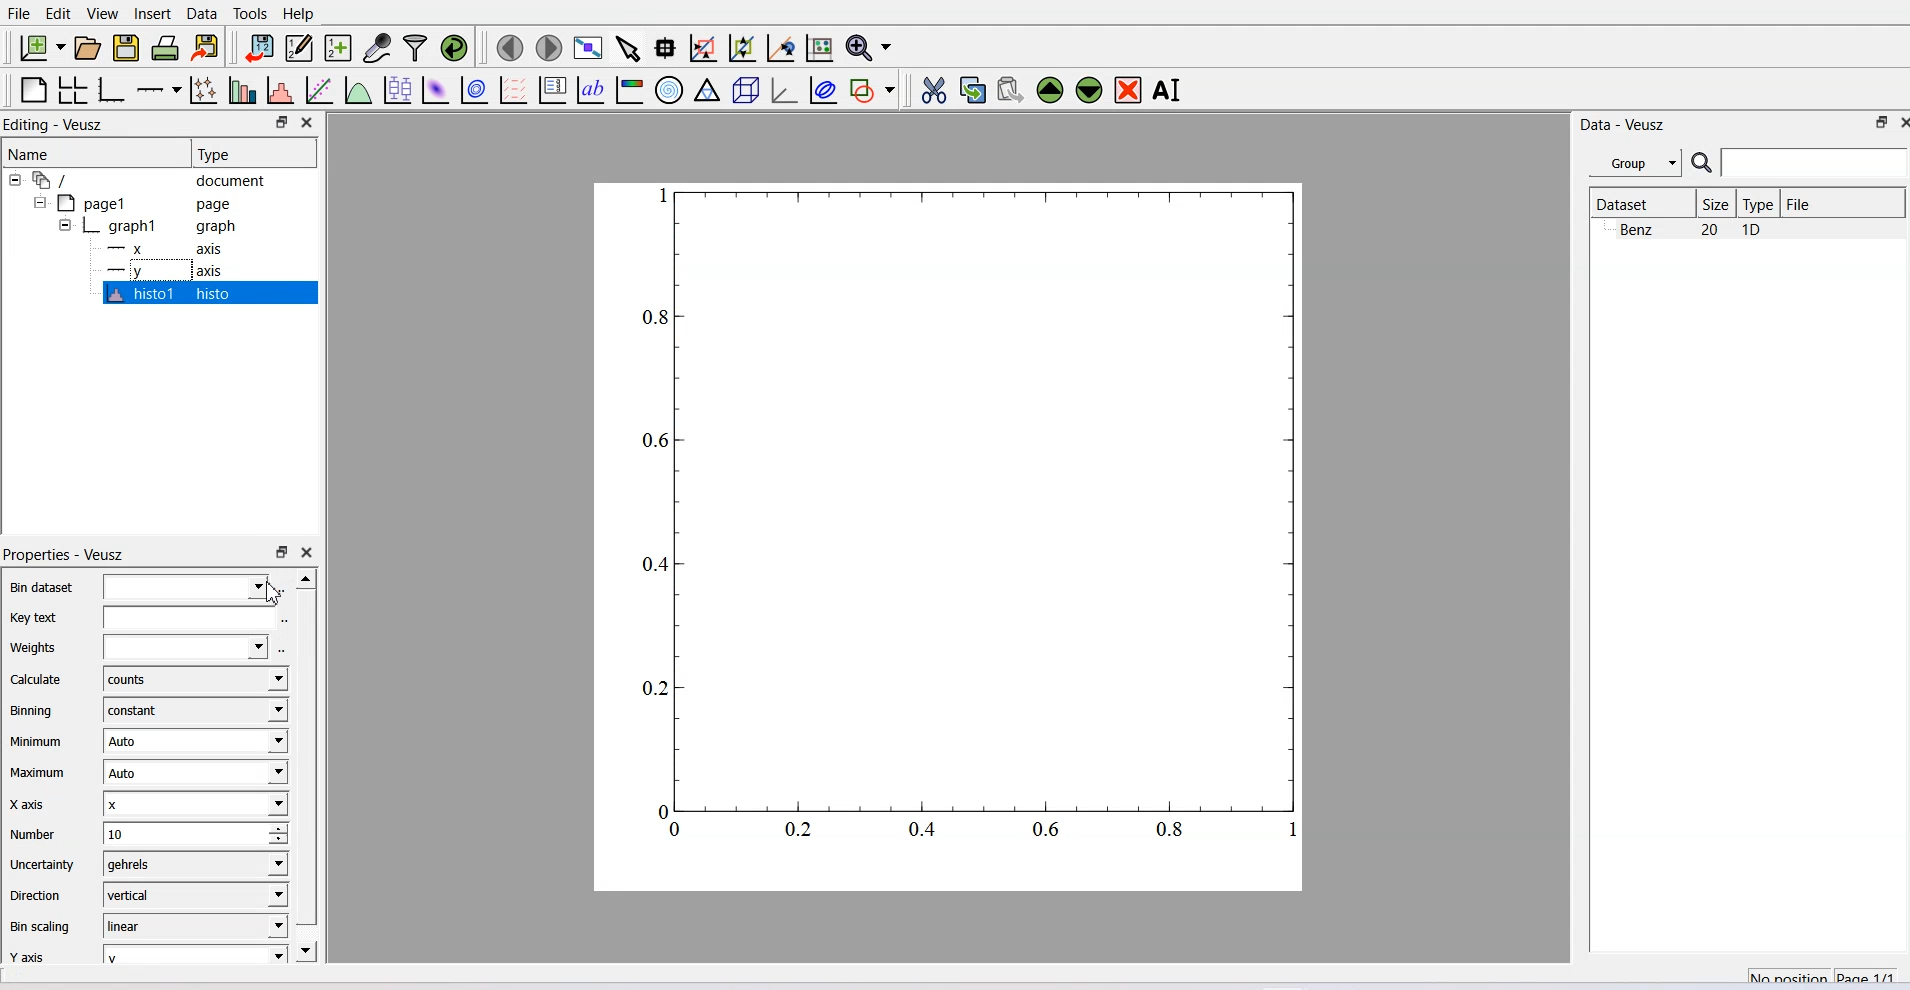  I want to click on Add shape to the plot, so click(871, 90).